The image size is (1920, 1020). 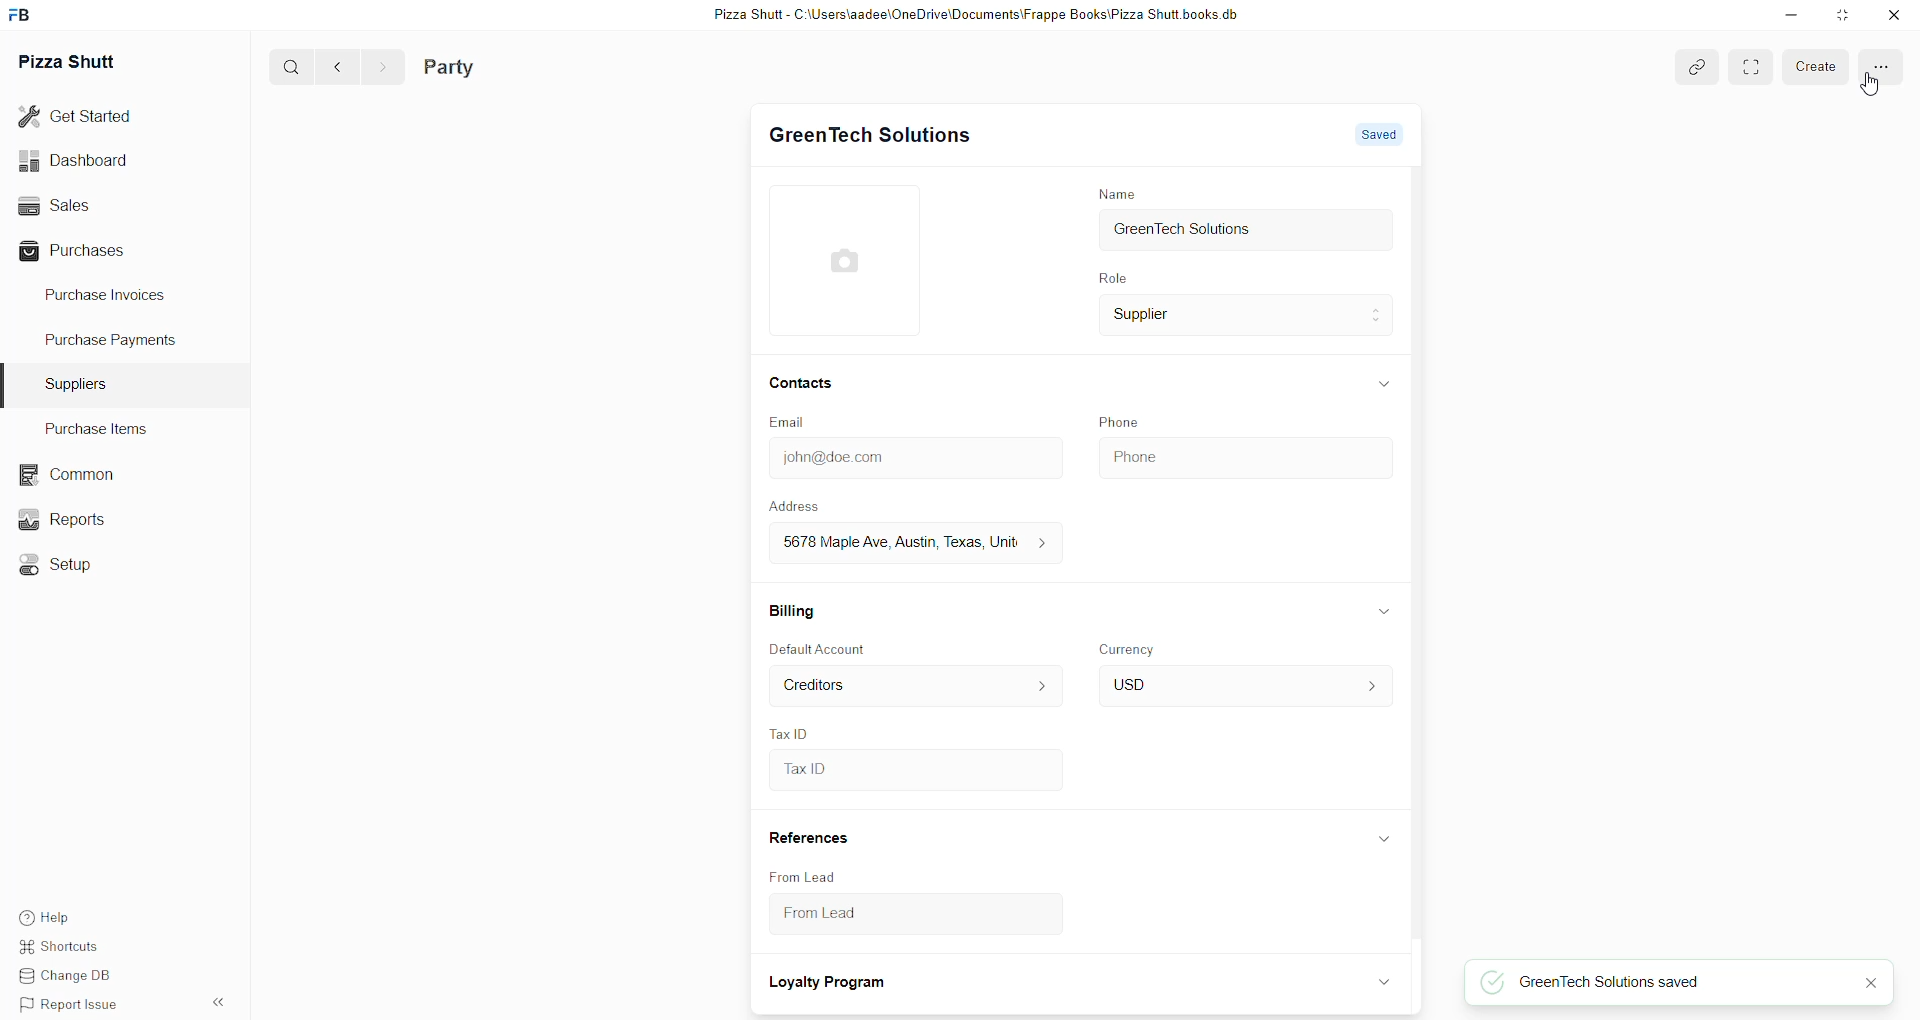 I want to click on Creditors, so click(x=912, y=686).